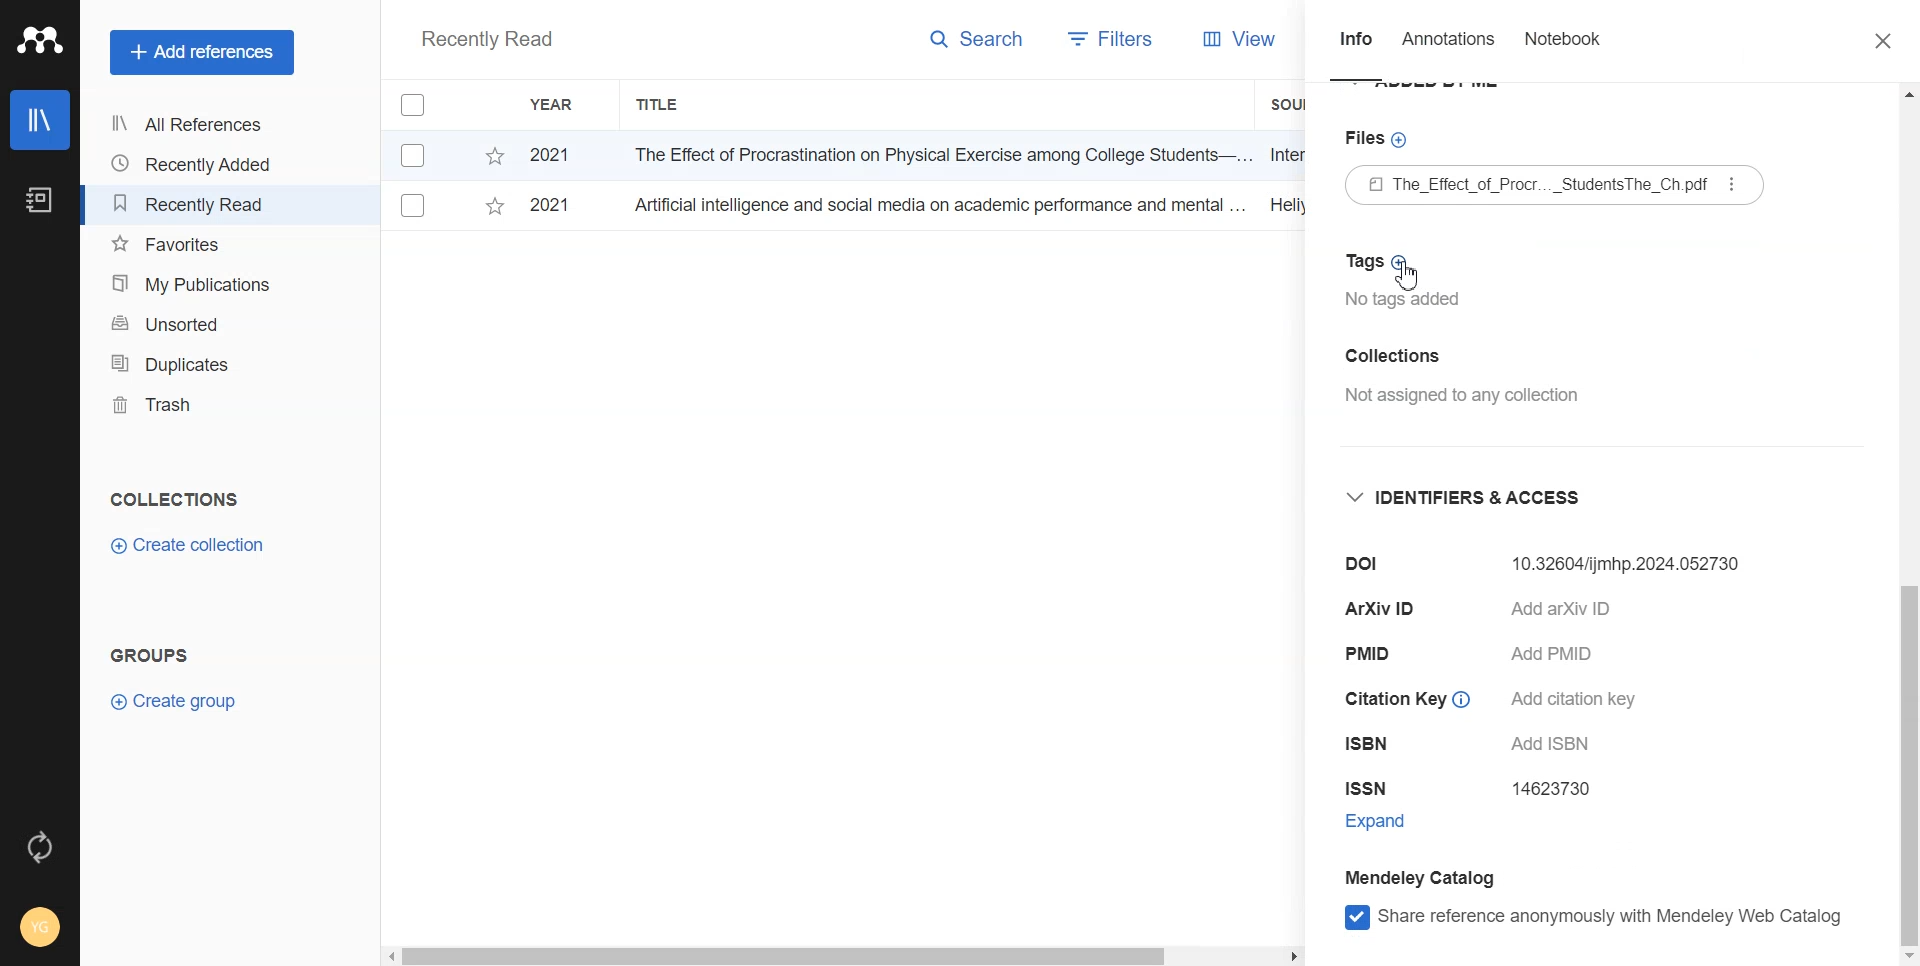 This screenshot has width=1920, height=966. Describe the element at coordinates (196, 405) in the screenshot. I see `Trash` at that location.